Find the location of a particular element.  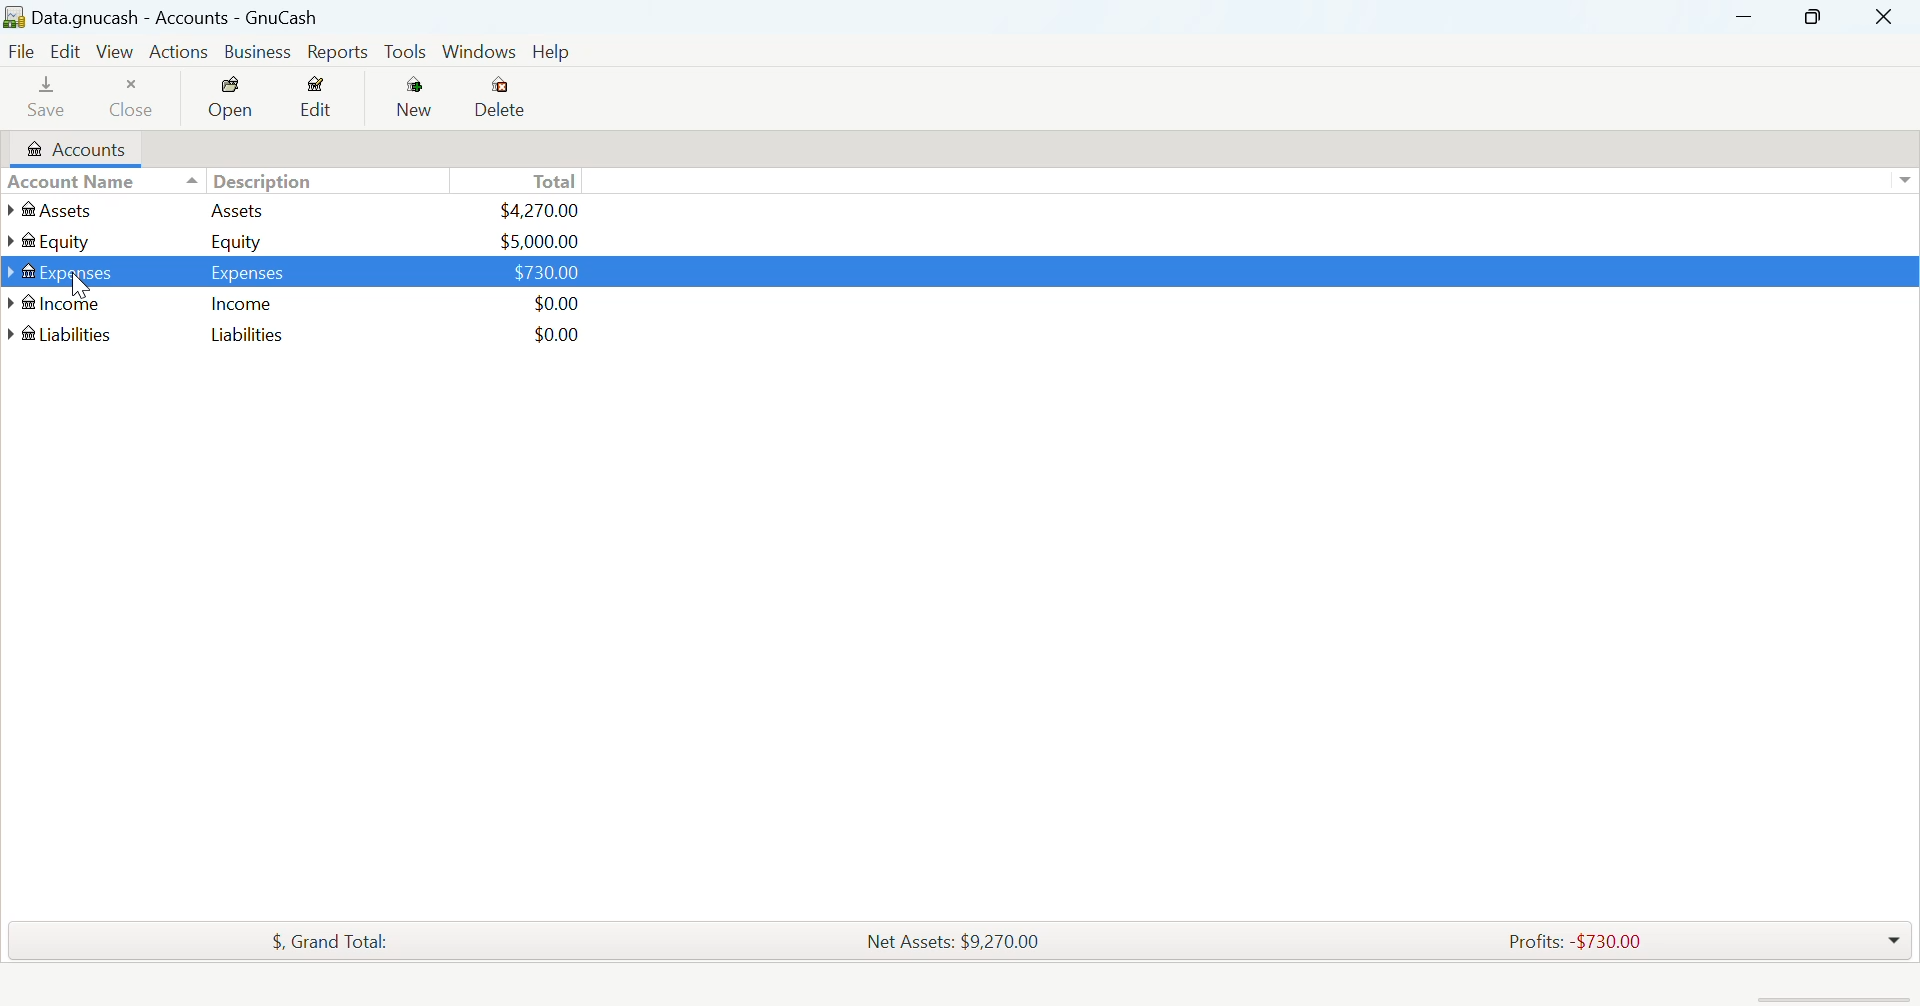

Close Window is located at coordinates (1886, 17).